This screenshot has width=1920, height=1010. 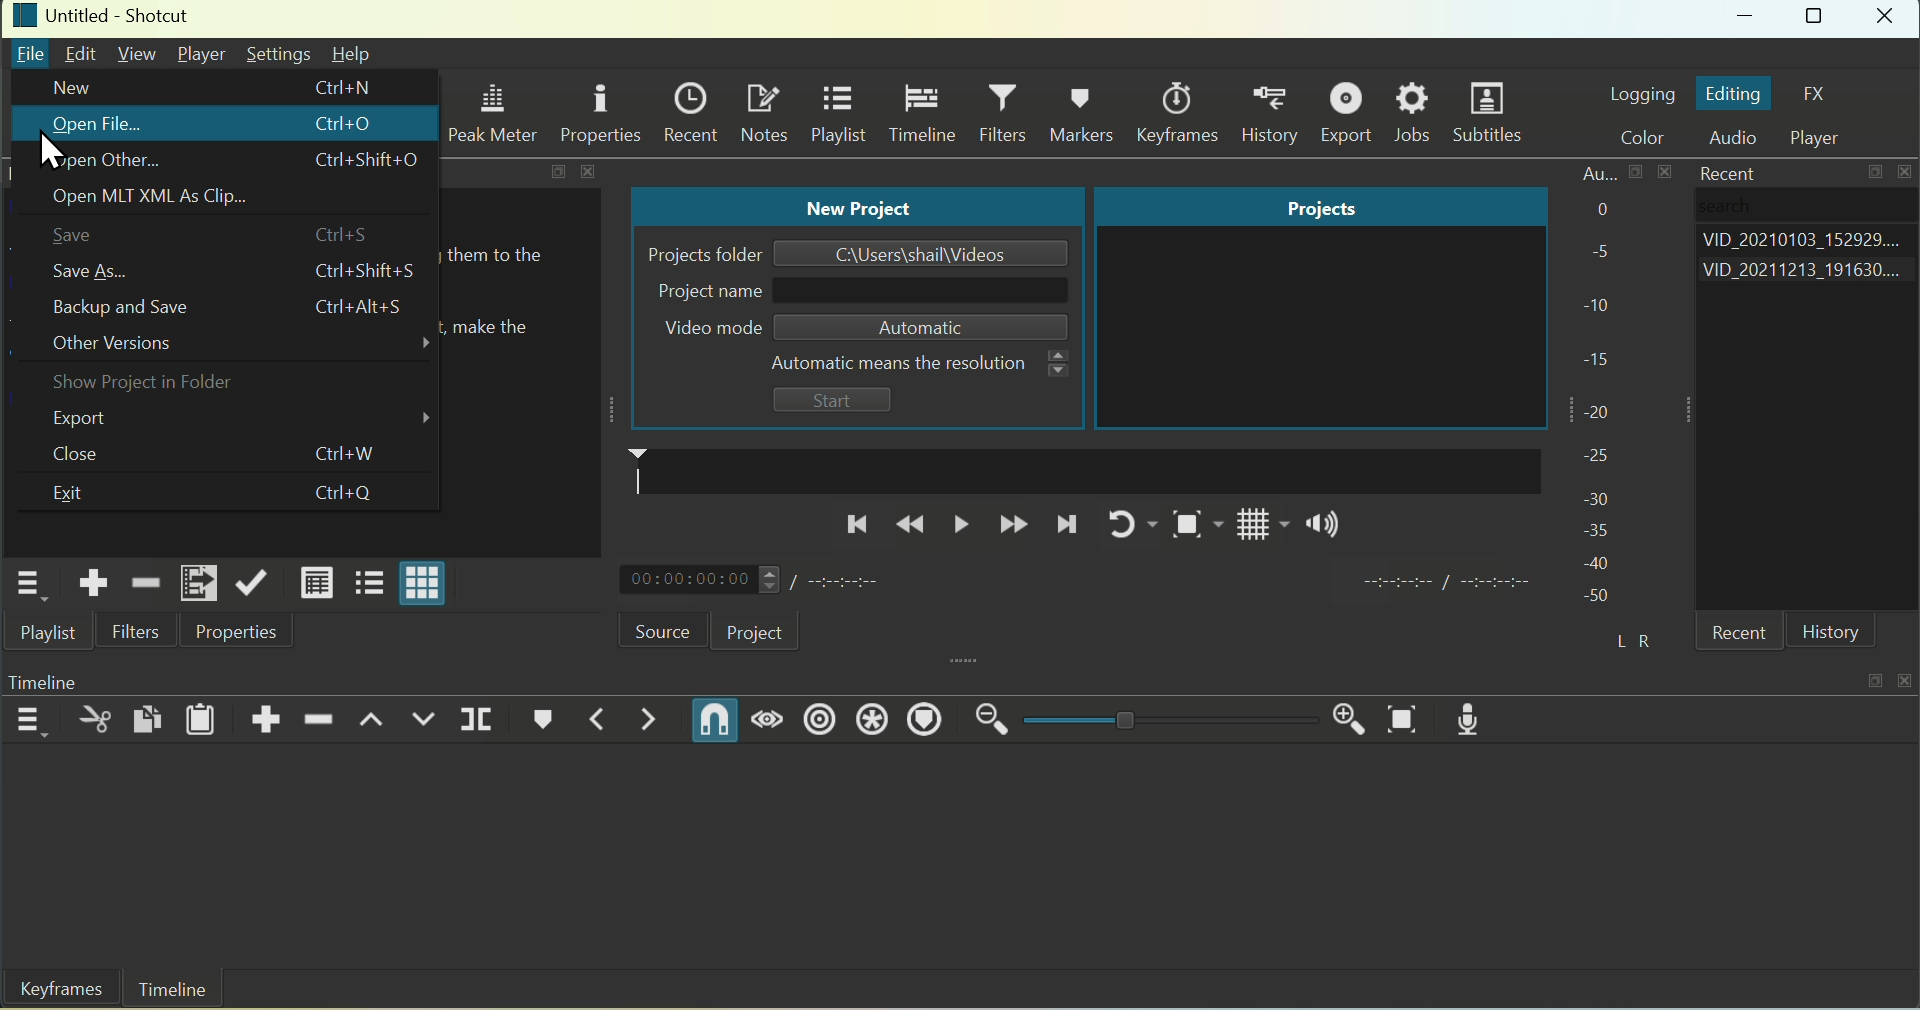 I want to click on Export, so click(x=237, y=421).